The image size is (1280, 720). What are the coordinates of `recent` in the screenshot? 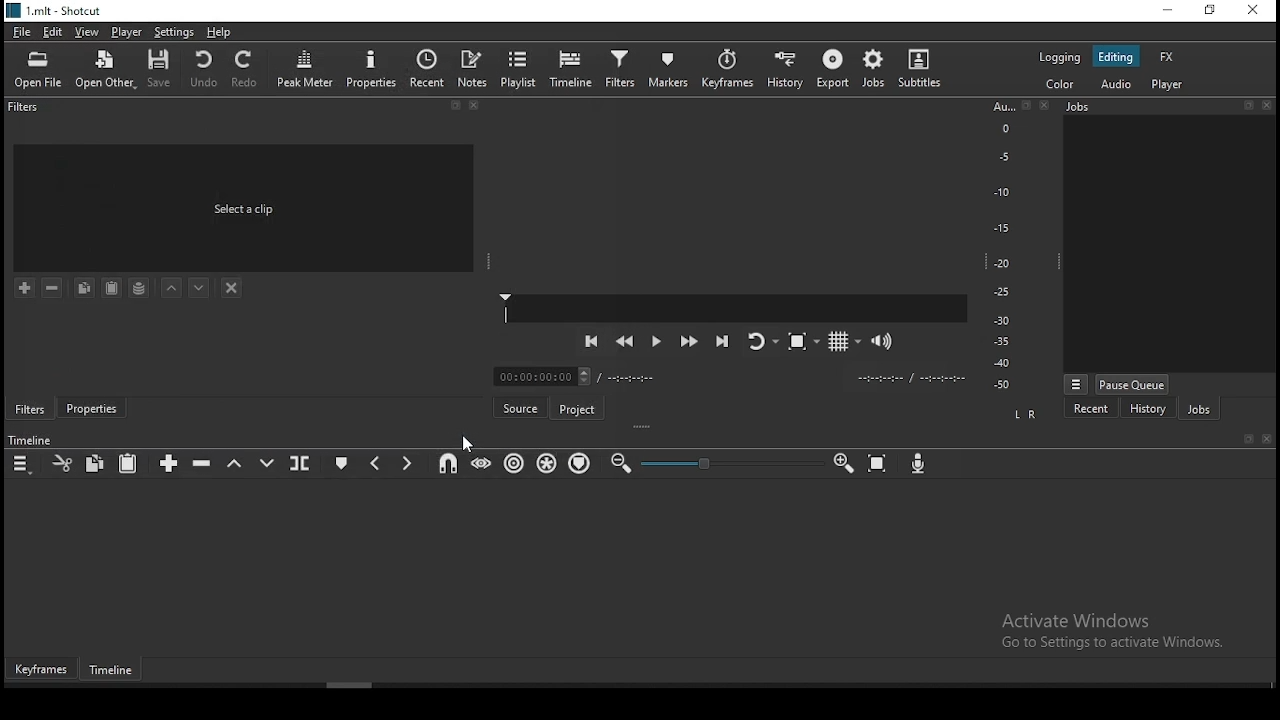 It's located at (1091, 408).